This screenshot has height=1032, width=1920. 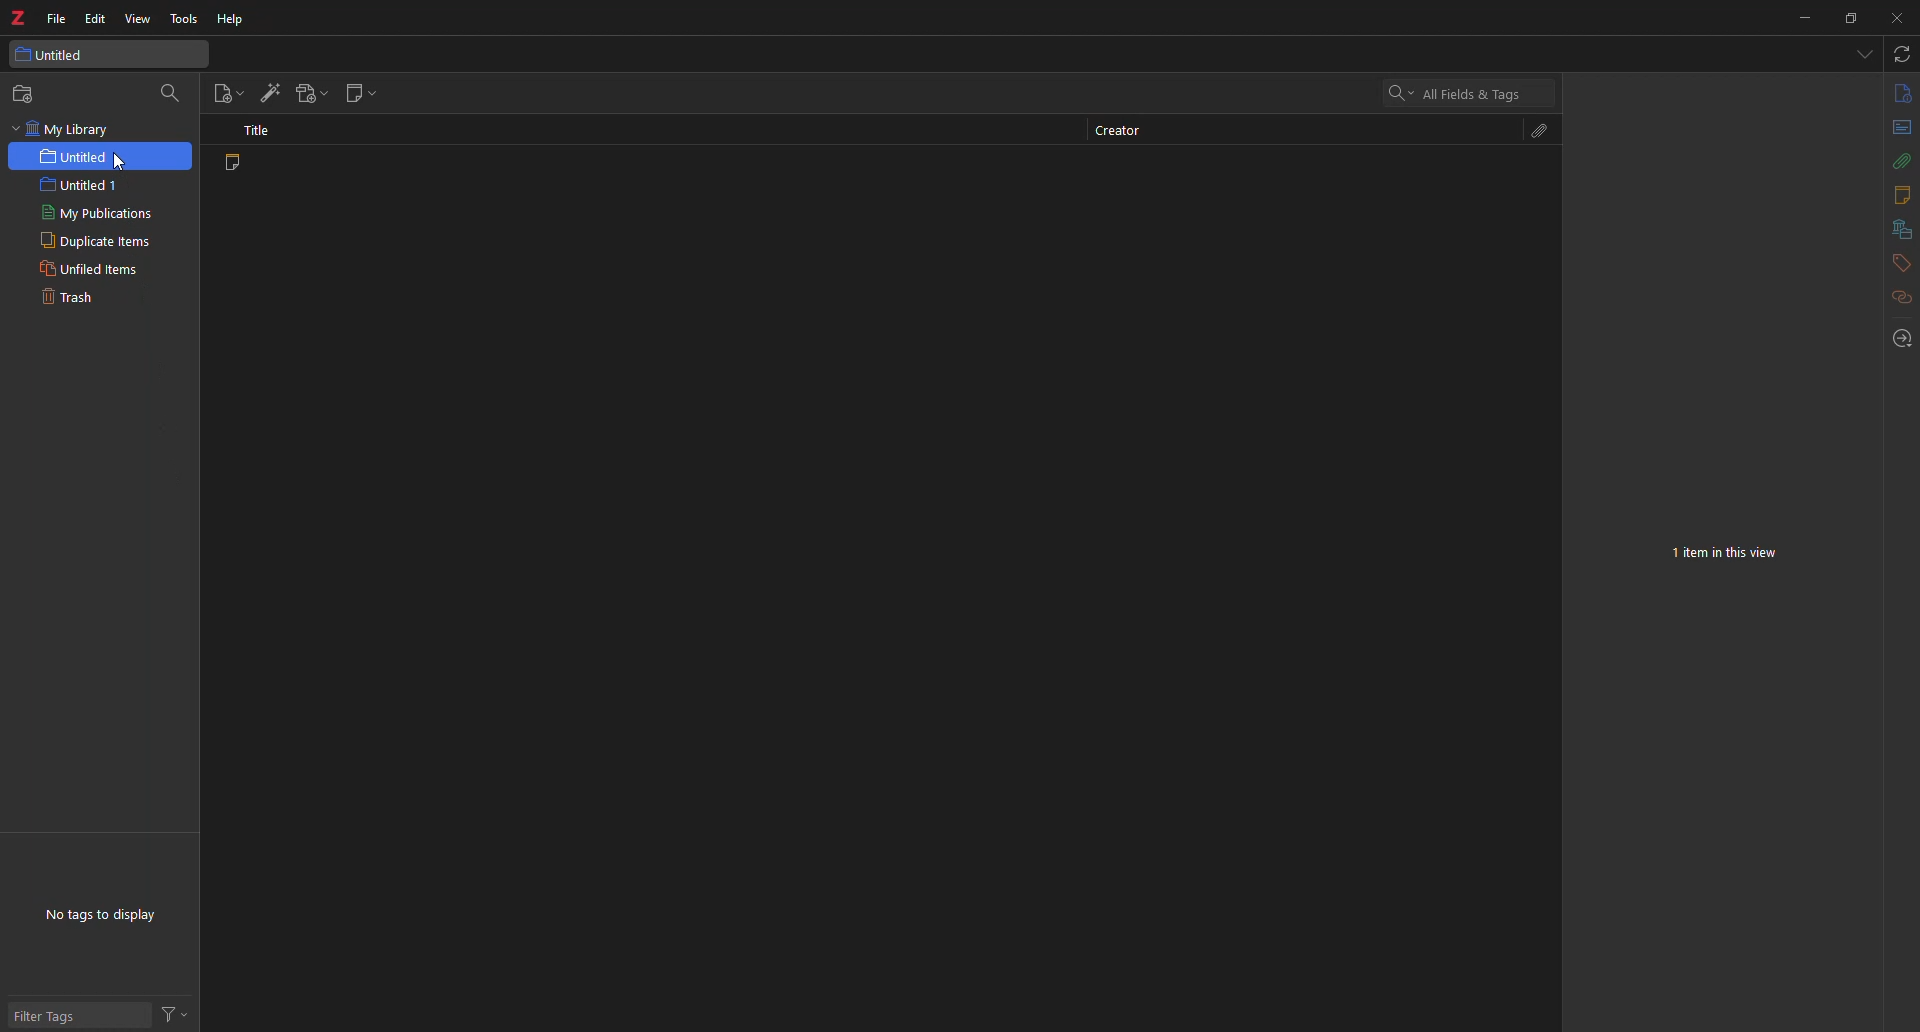 I want to click on edit, so click(x=96, y=20).